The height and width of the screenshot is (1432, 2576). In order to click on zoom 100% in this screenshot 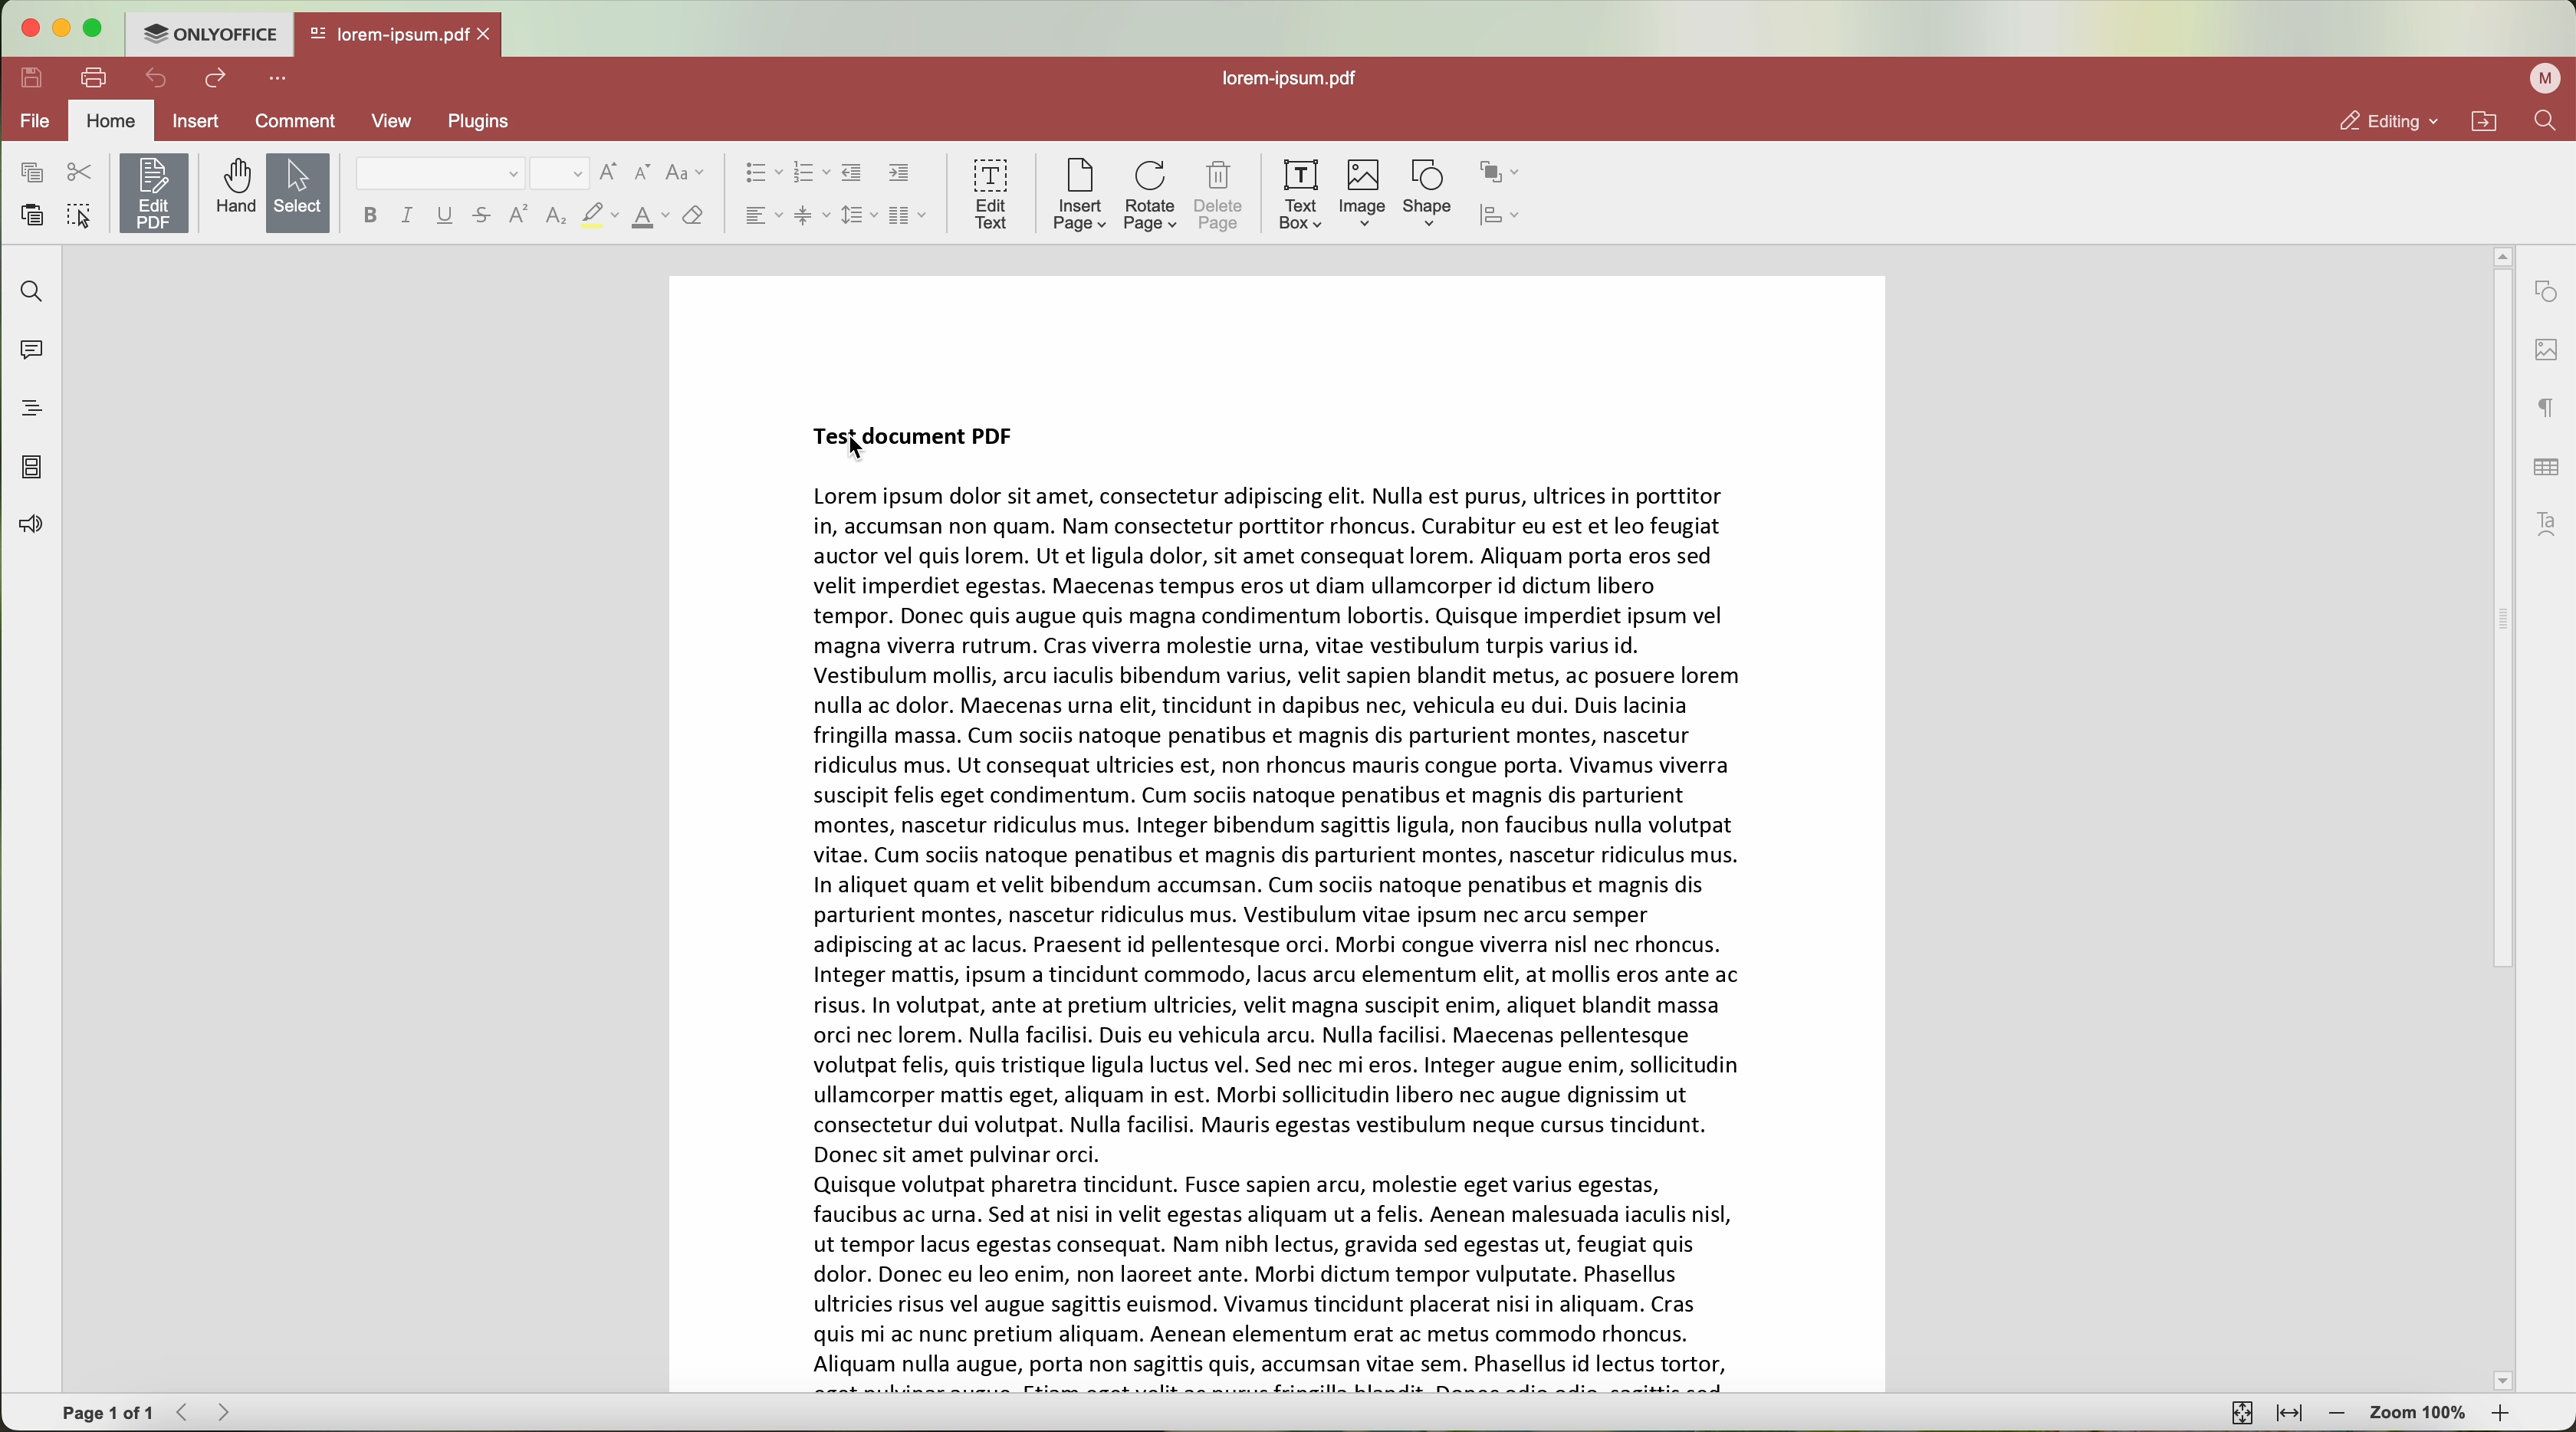, I will do `click(2420, 1413)`.